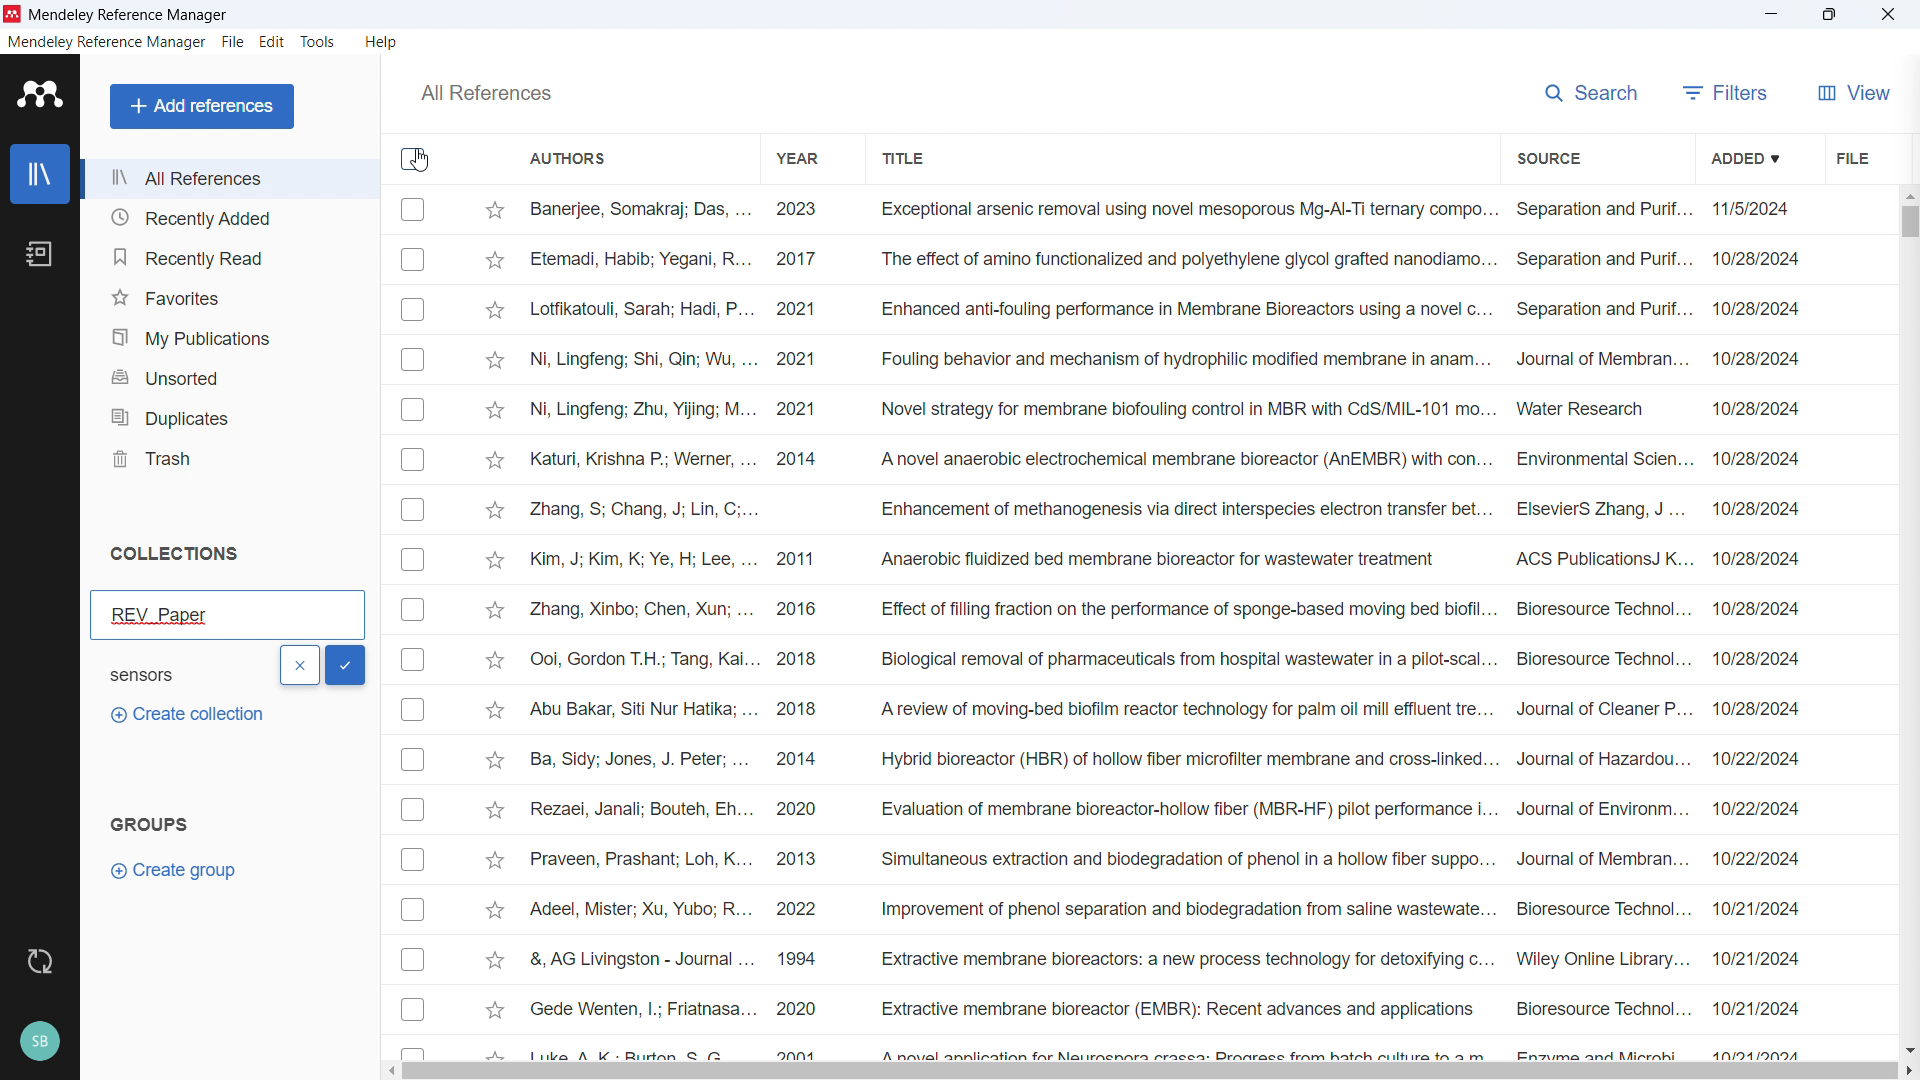 This screenshot has width=1920, height=1080. What do you see at coordinates (228, 457) in the screenshot?
I see `Trash ` at bounding box center [228, 457].